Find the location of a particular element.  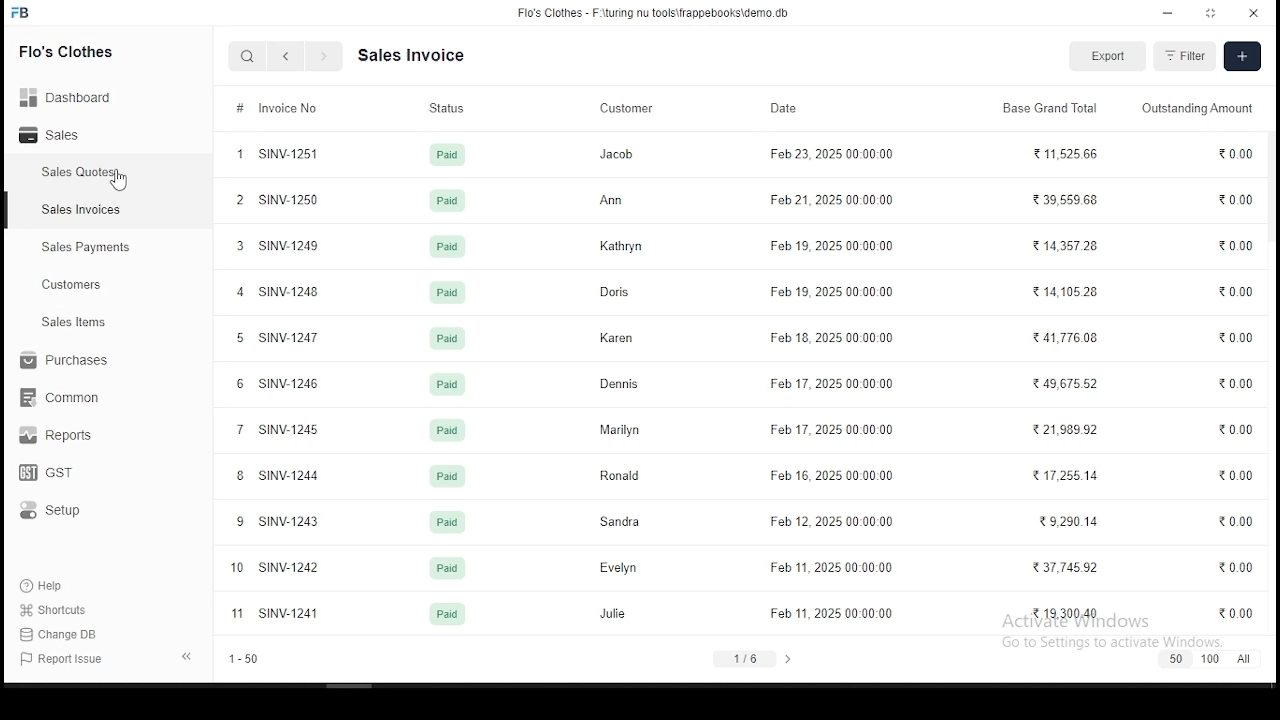

maximize is located at coordinates (1212, 13).